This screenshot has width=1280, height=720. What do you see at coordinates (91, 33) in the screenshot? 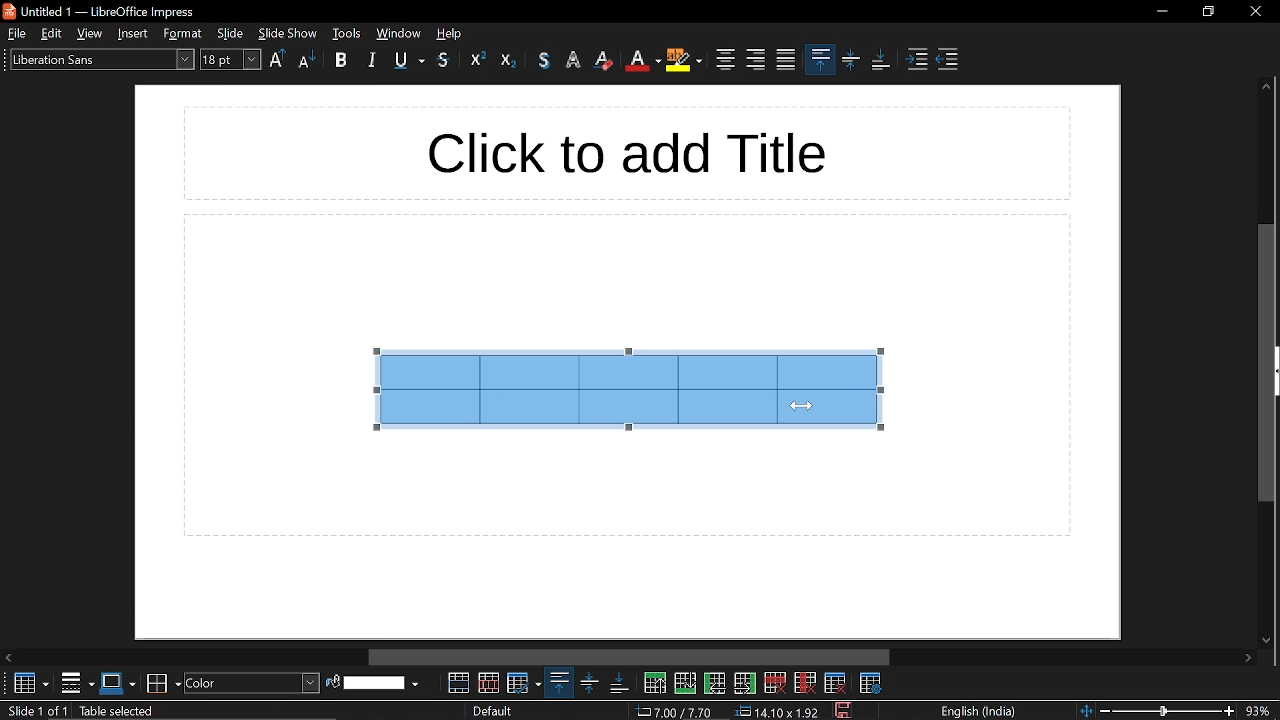
I see `view` at bounding box center [91, 33].